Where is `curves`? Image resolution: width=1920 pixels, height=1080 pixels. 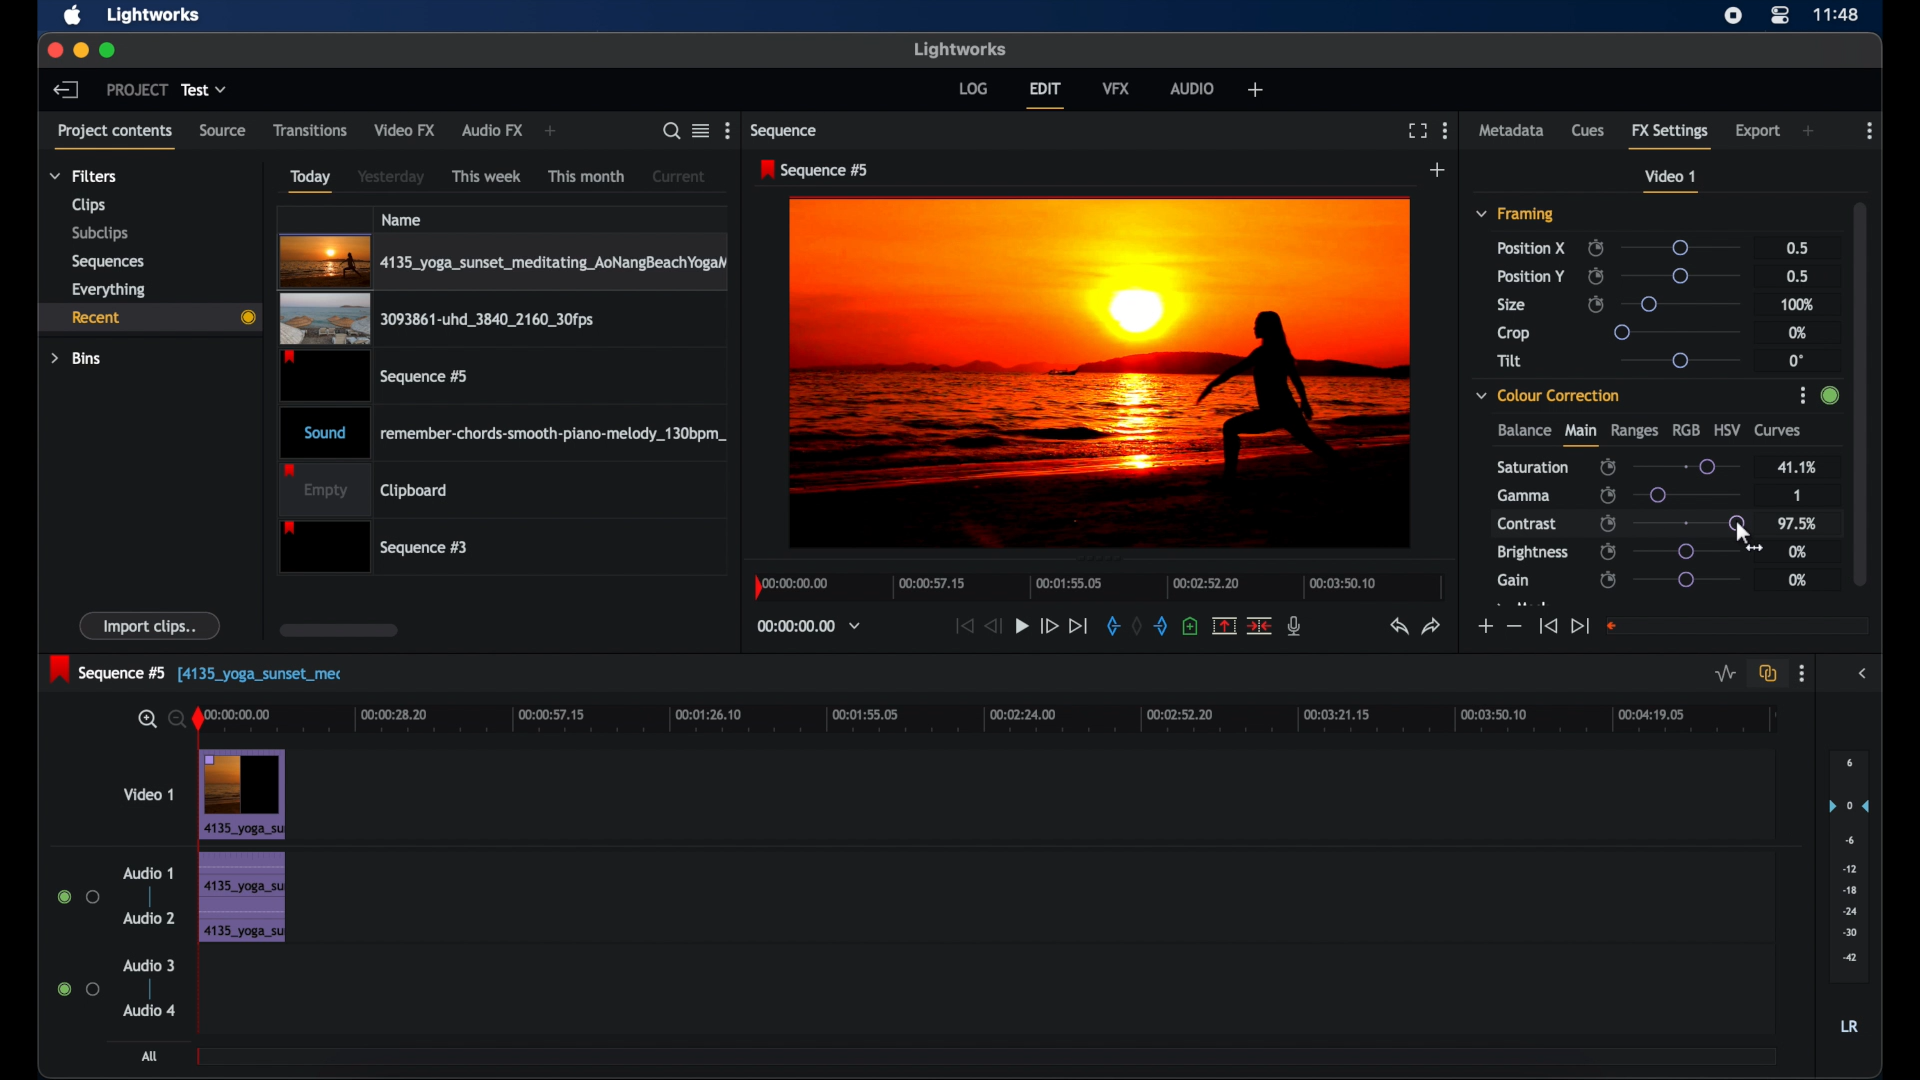
curves is located at coordinates (1780, 431).